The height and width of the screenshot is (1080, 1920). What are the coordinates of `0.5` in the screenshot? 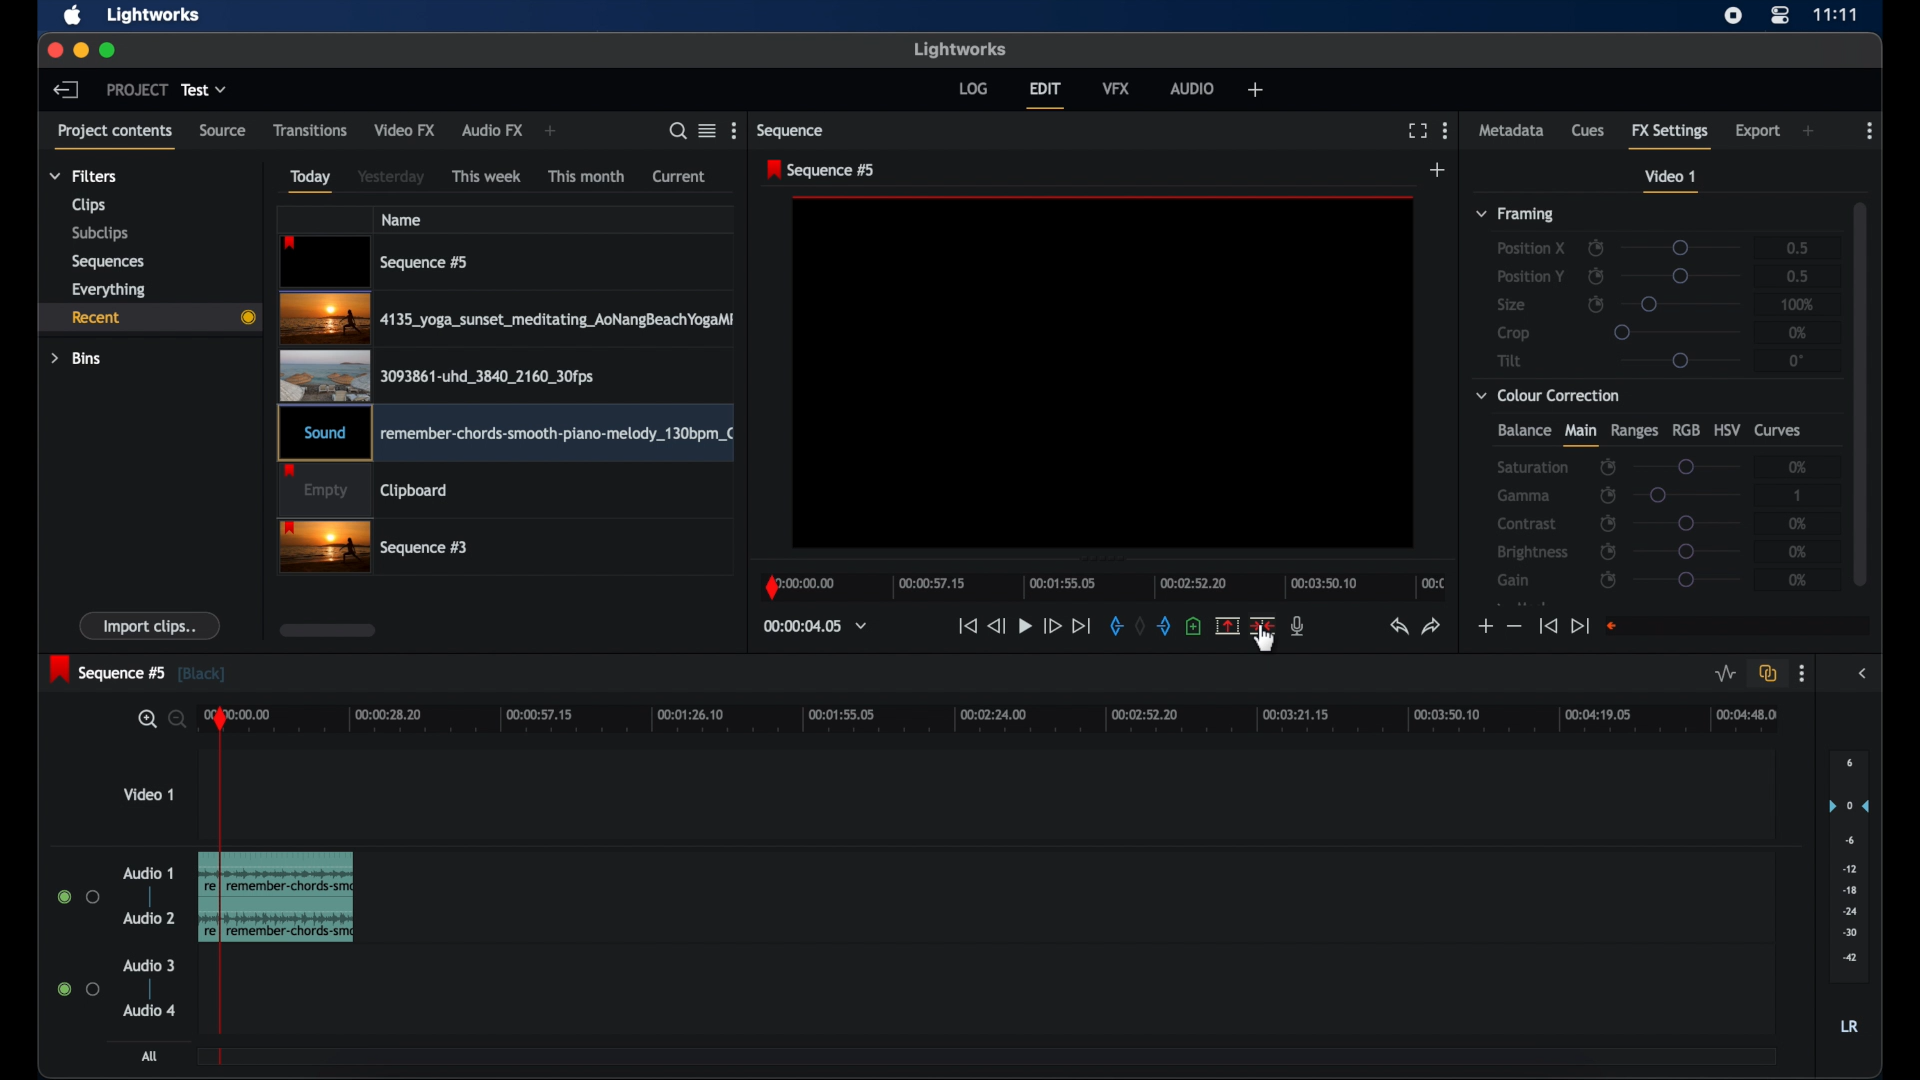 It's located at (1798, 276).